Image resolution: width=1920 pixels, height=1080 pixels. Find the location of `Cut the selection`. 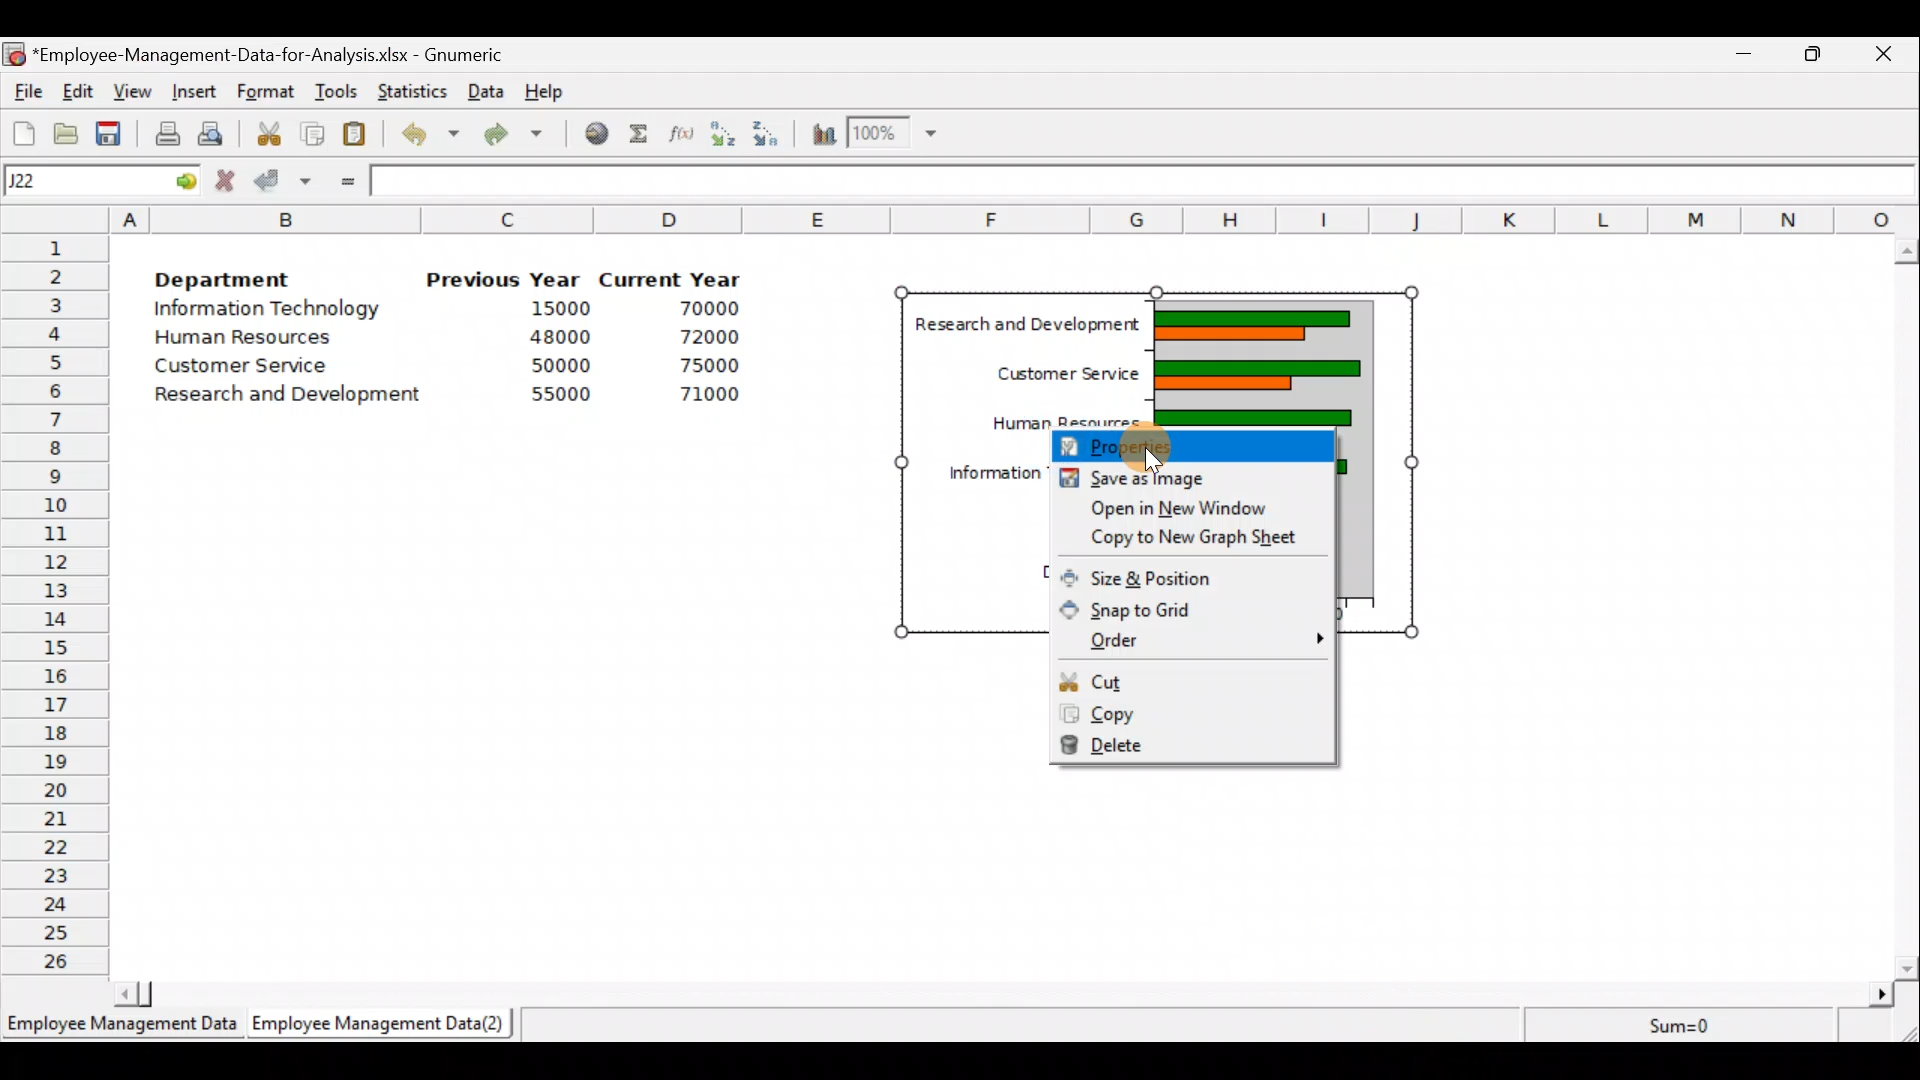

Cut the selection is located at coordinates (271, 137).